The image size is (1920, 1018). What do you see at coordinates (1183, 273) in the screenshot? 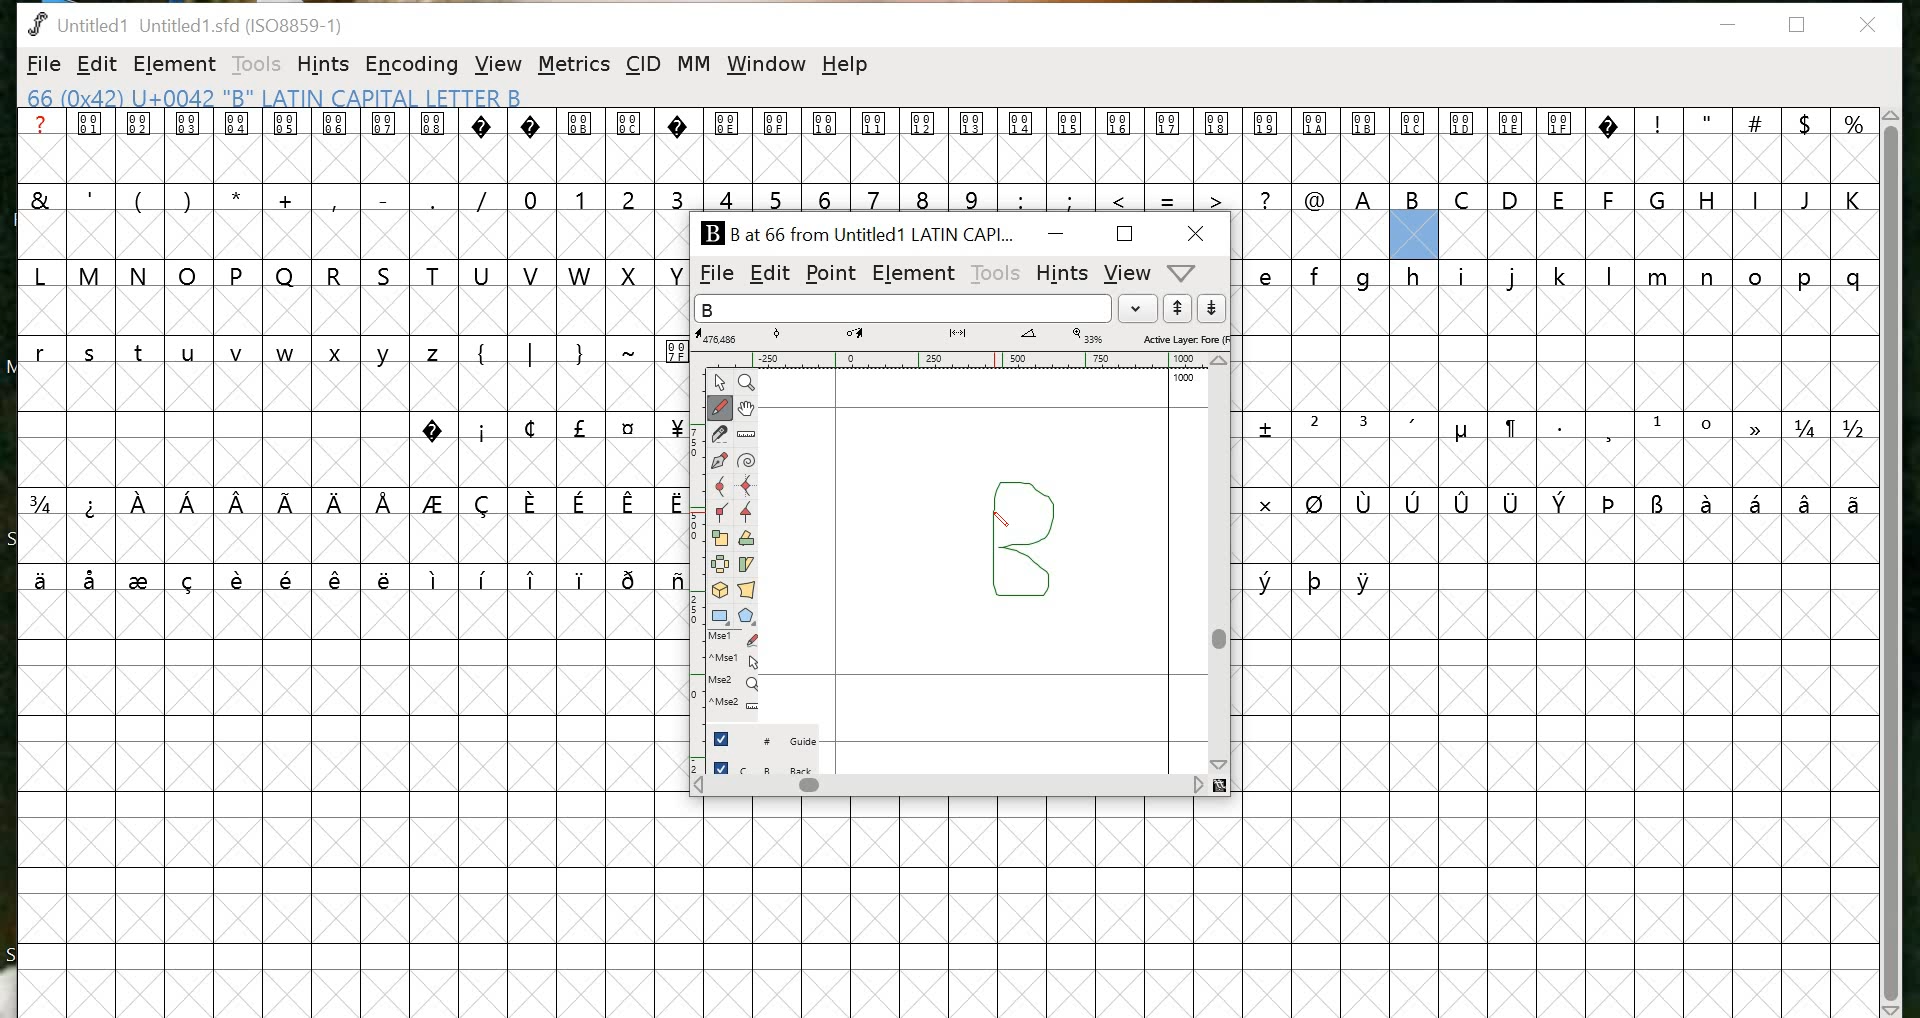
I see `metrics window help` at bounding box center [1183, 273].